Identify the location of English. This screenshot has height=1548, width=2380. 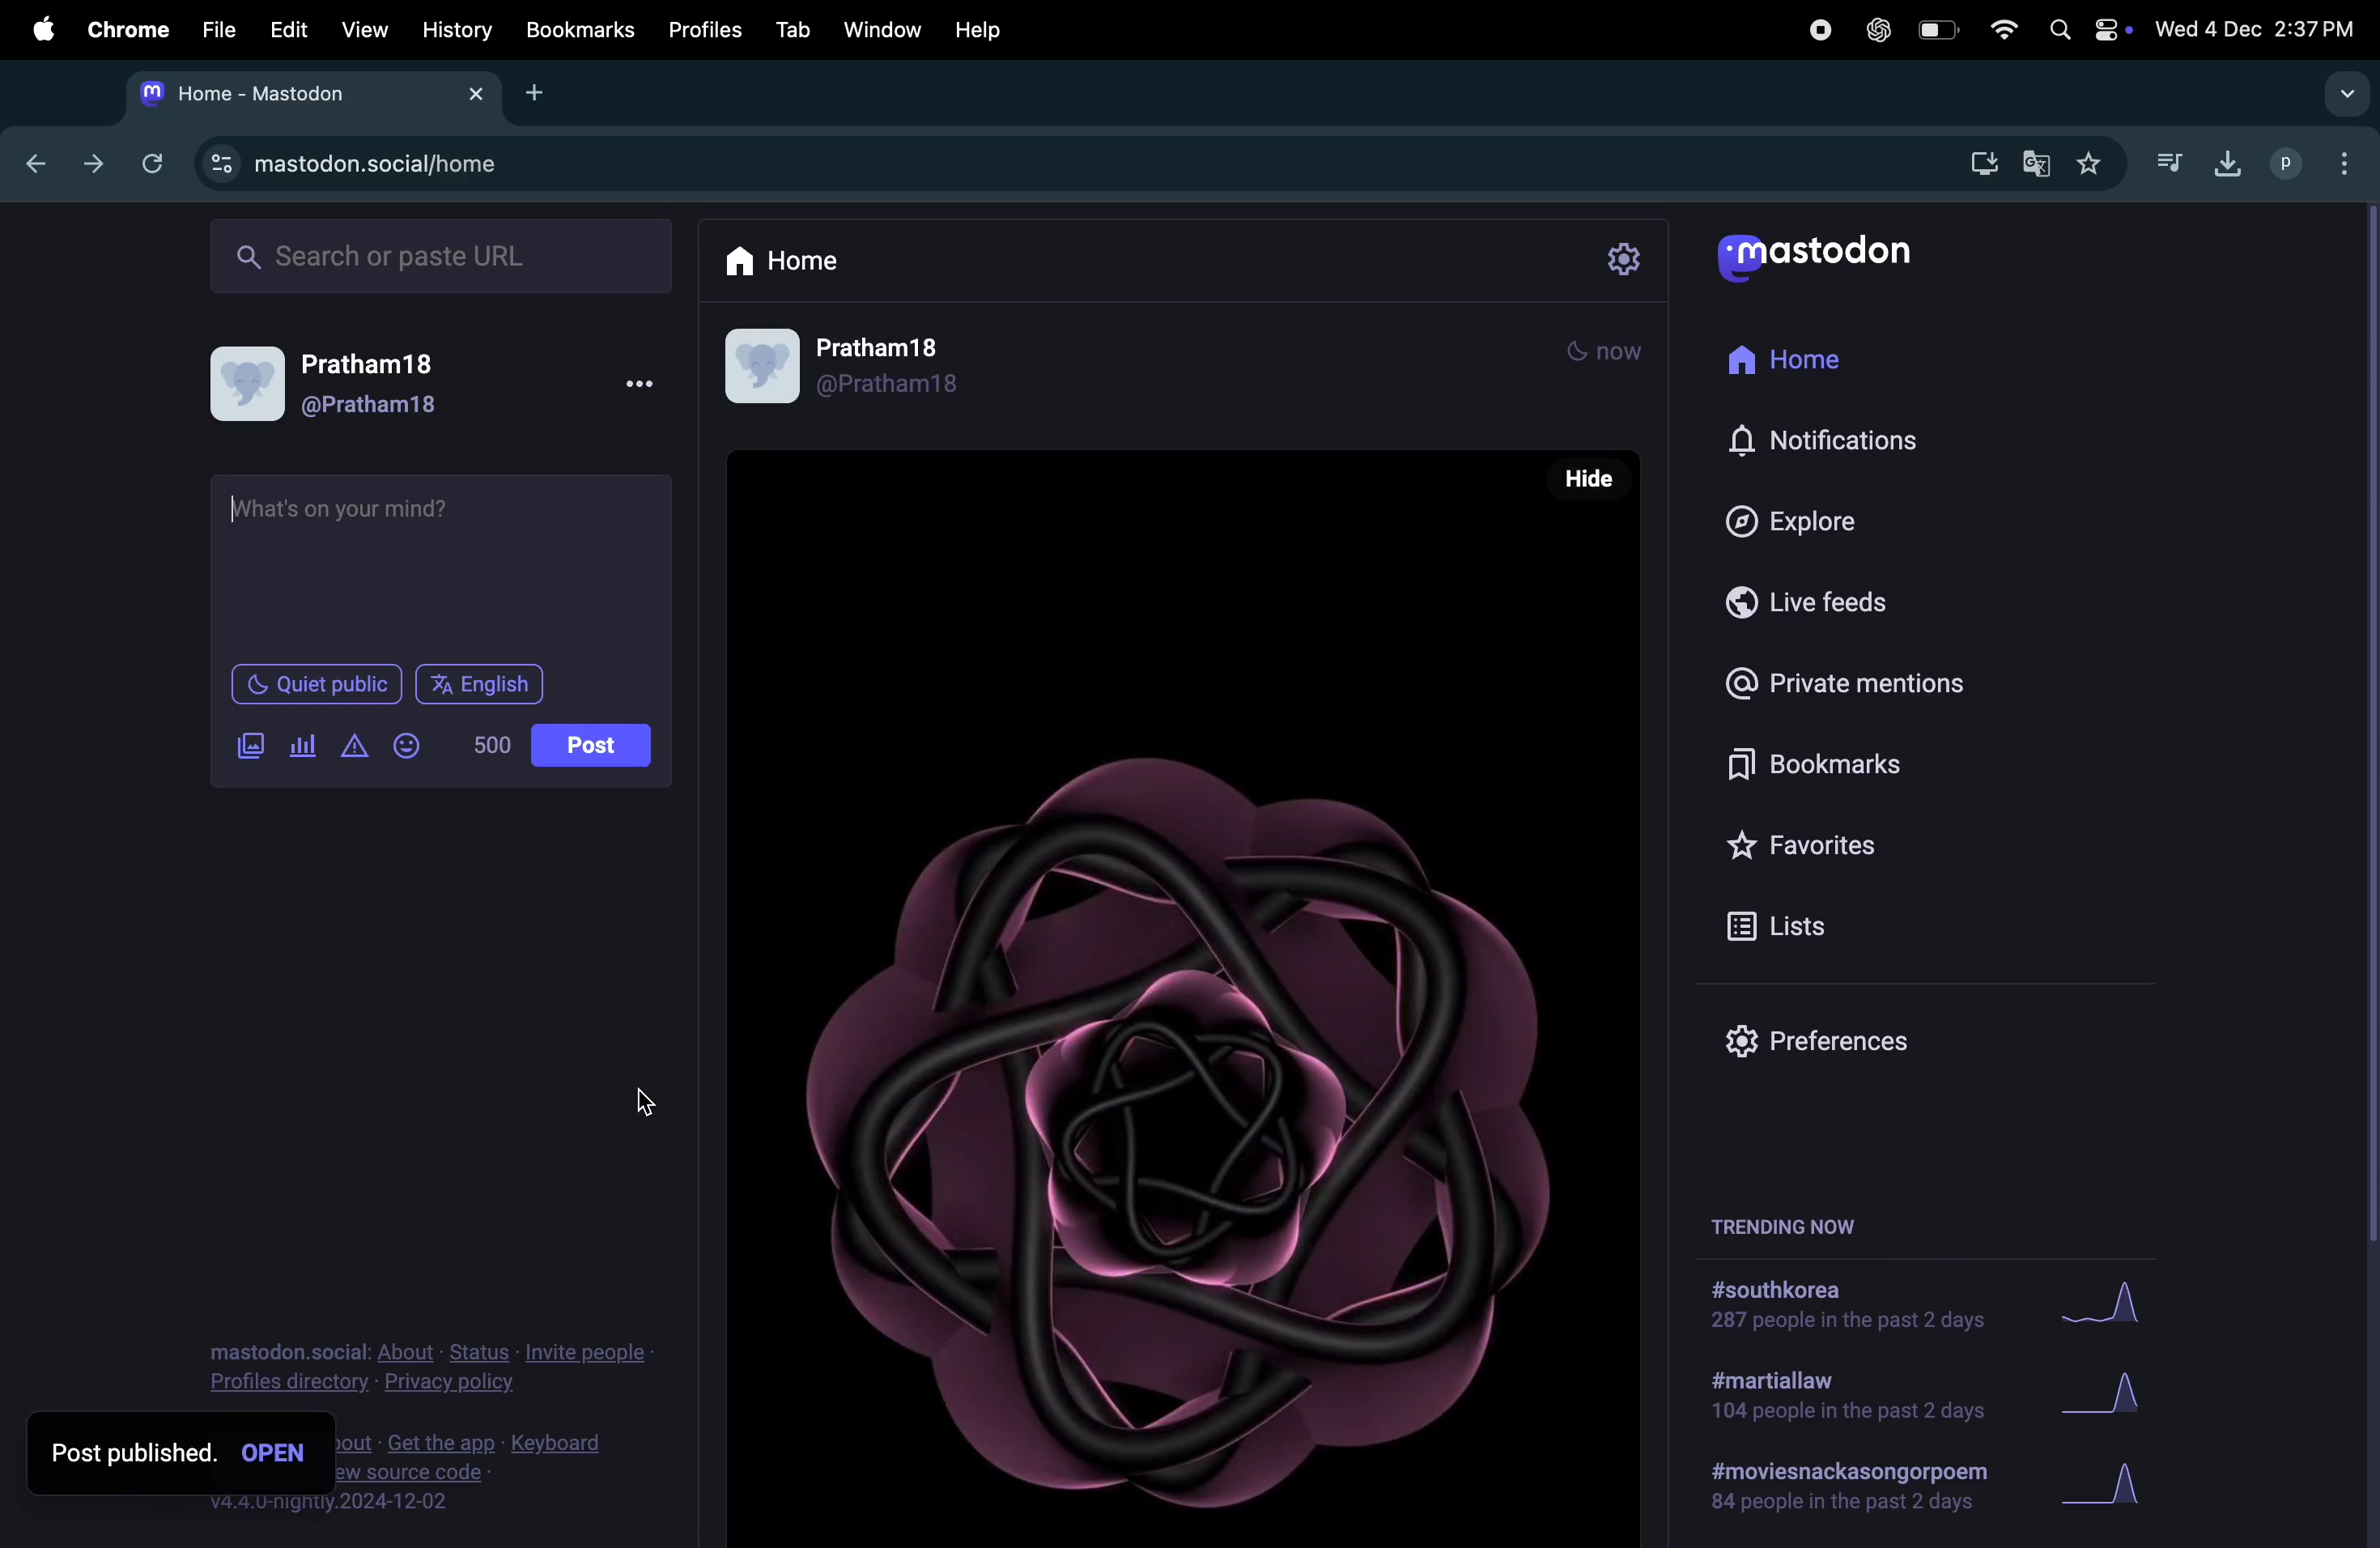
(479, 684).